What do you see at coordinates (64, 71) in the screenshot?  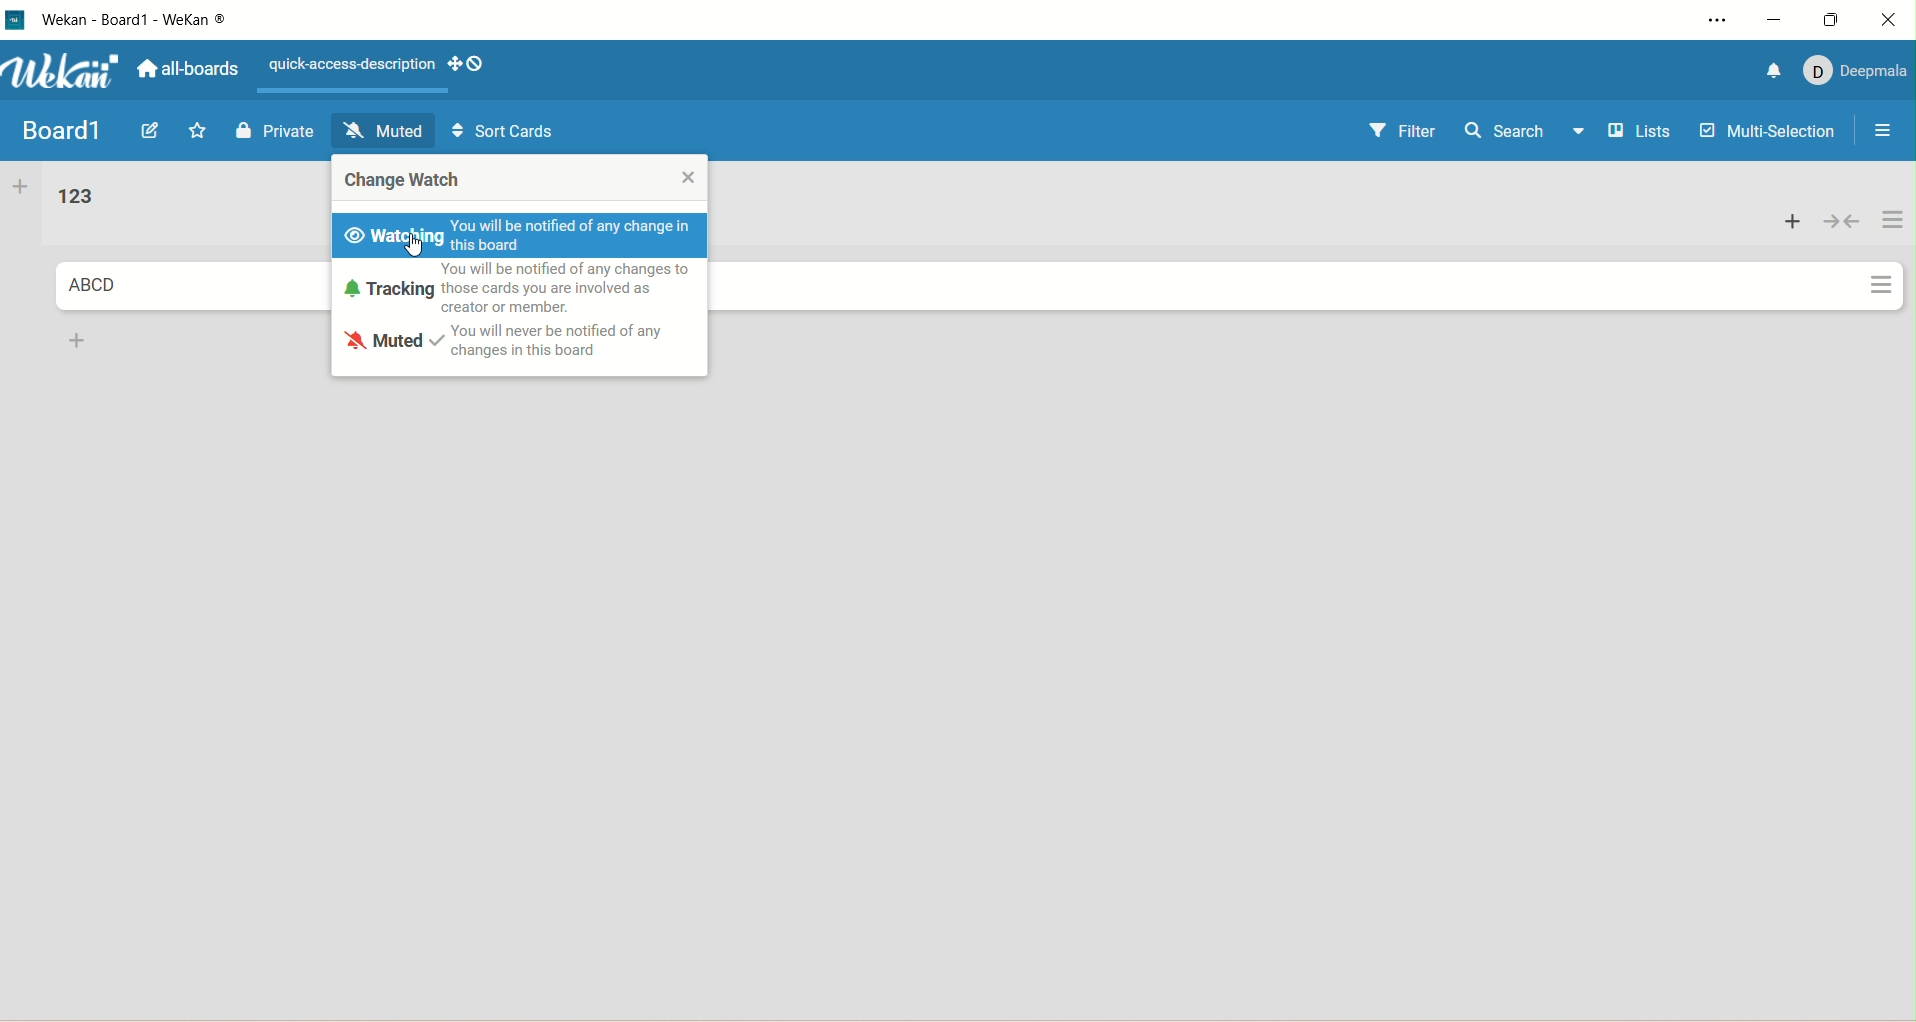 I see `wekan` at bounding box center [64, 71].